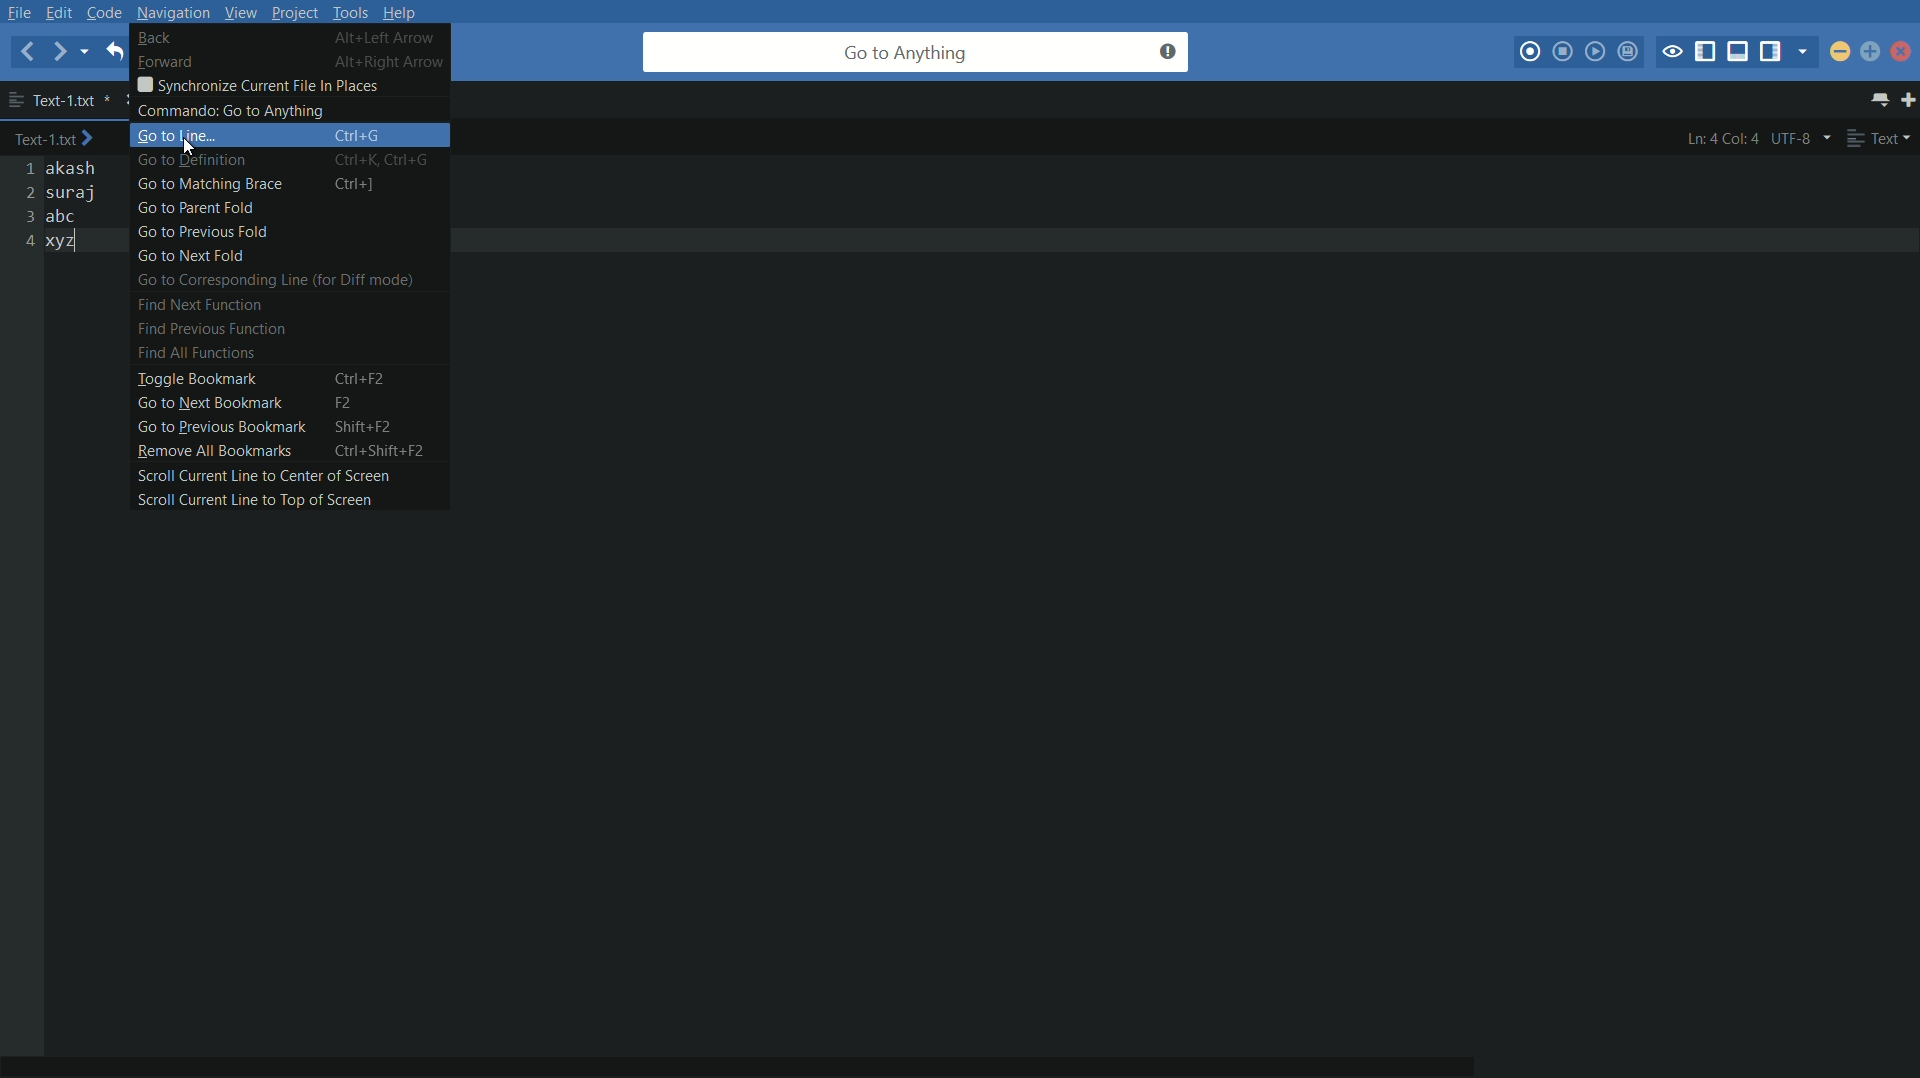 The image size is (1920, 1078). Describe the element at coordinates (390, 159) in the screenshot. I see `Ctrl+K, Ctrl+G` at that location.